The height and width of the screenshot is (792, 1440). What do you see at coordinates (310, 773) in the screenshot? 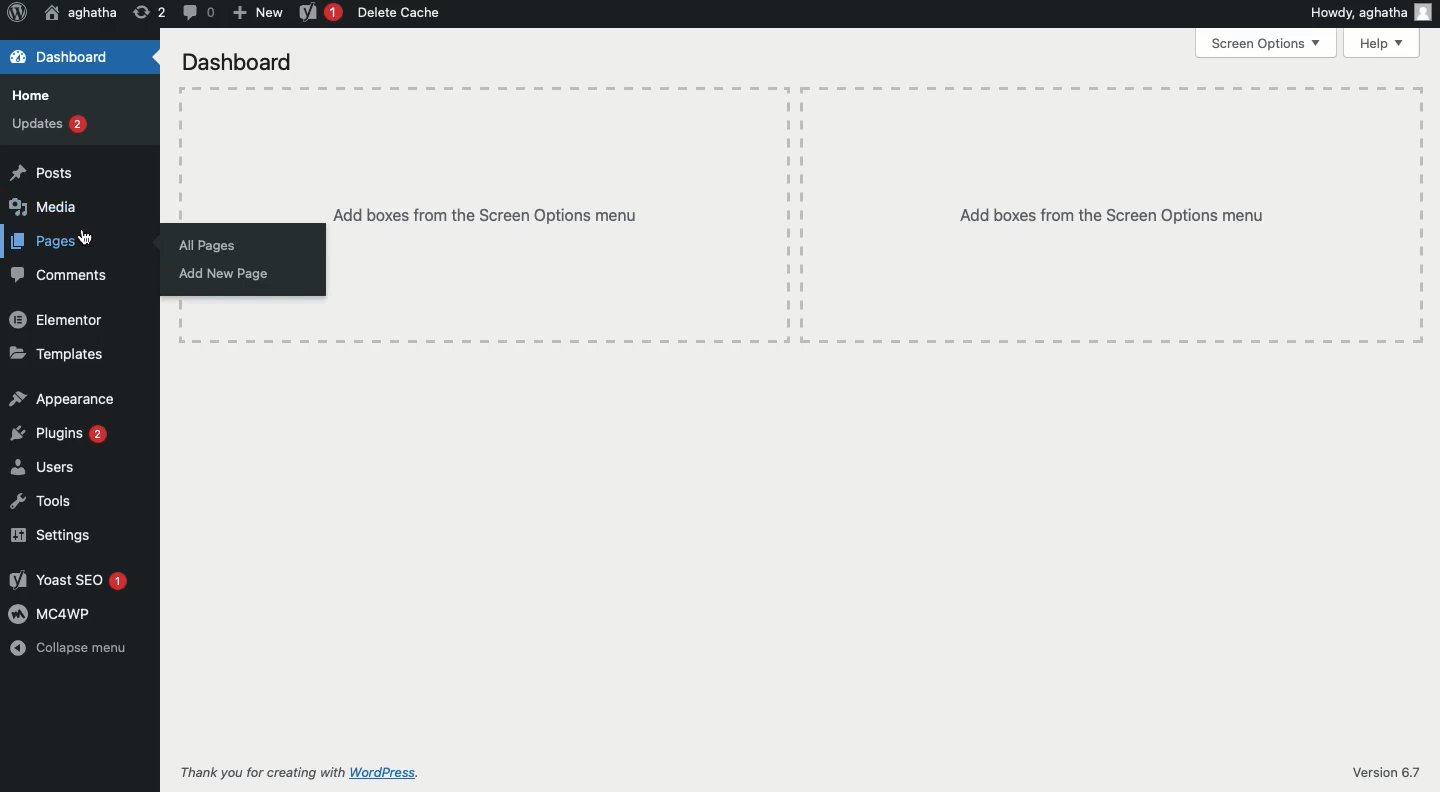
I see `Thank you for creating with wordpress` at bounding box center [310, 773].